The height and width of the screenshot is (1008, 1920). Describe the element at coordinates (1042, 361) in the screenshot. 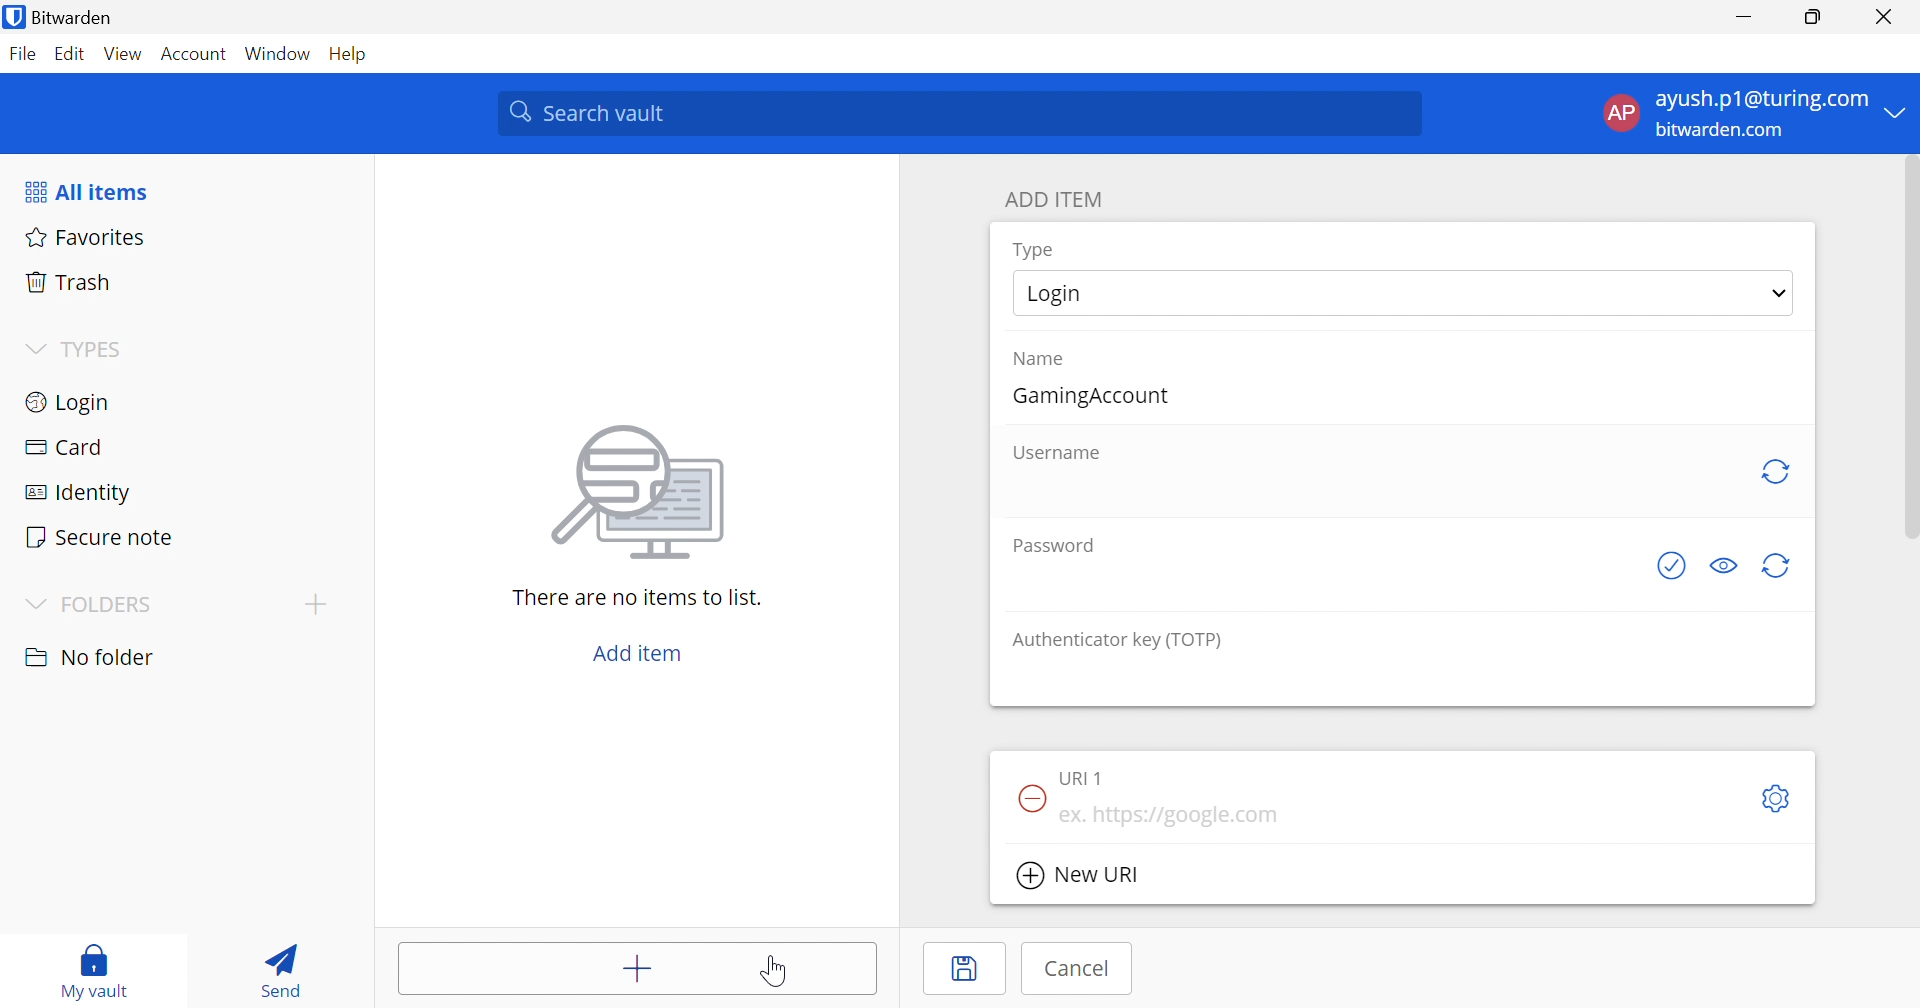

I see `Name` at that location.